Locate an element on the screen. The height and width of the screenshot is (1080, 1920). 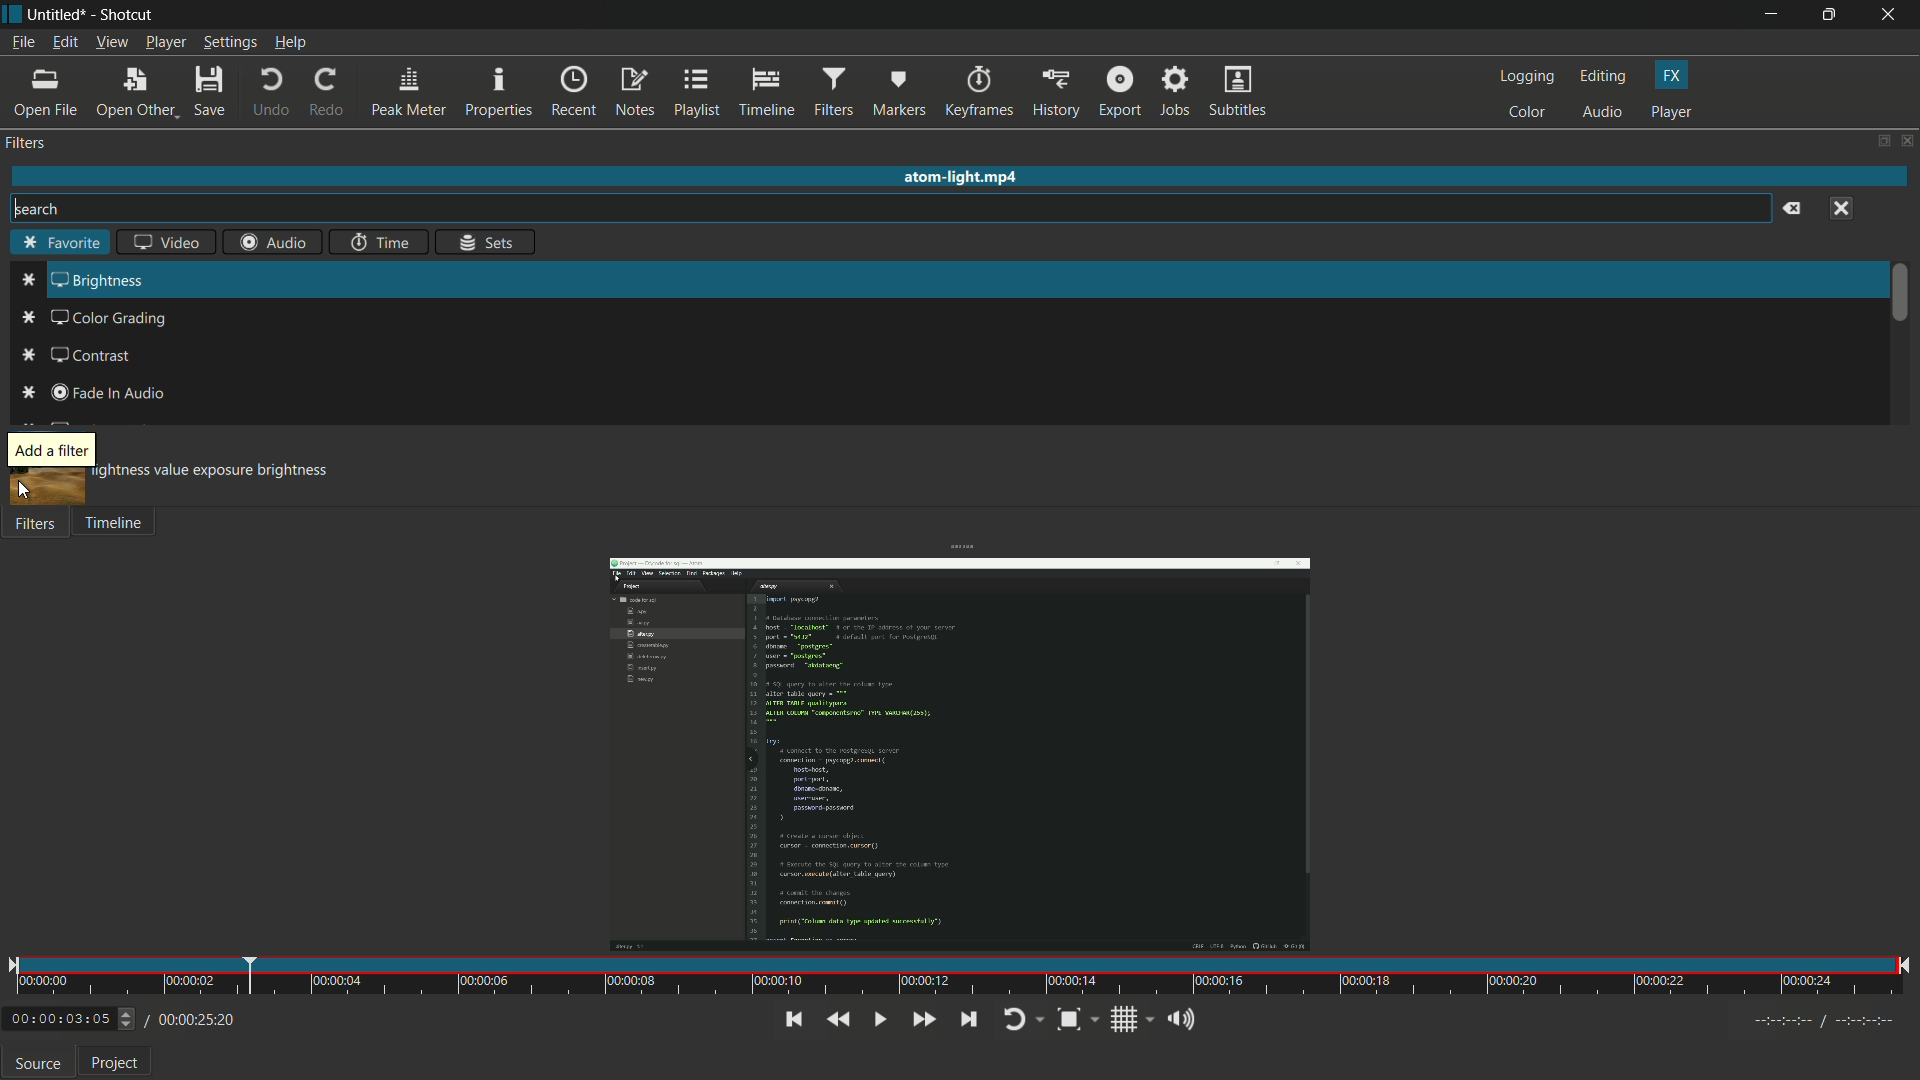
export is located at coordinates (1119, 90).